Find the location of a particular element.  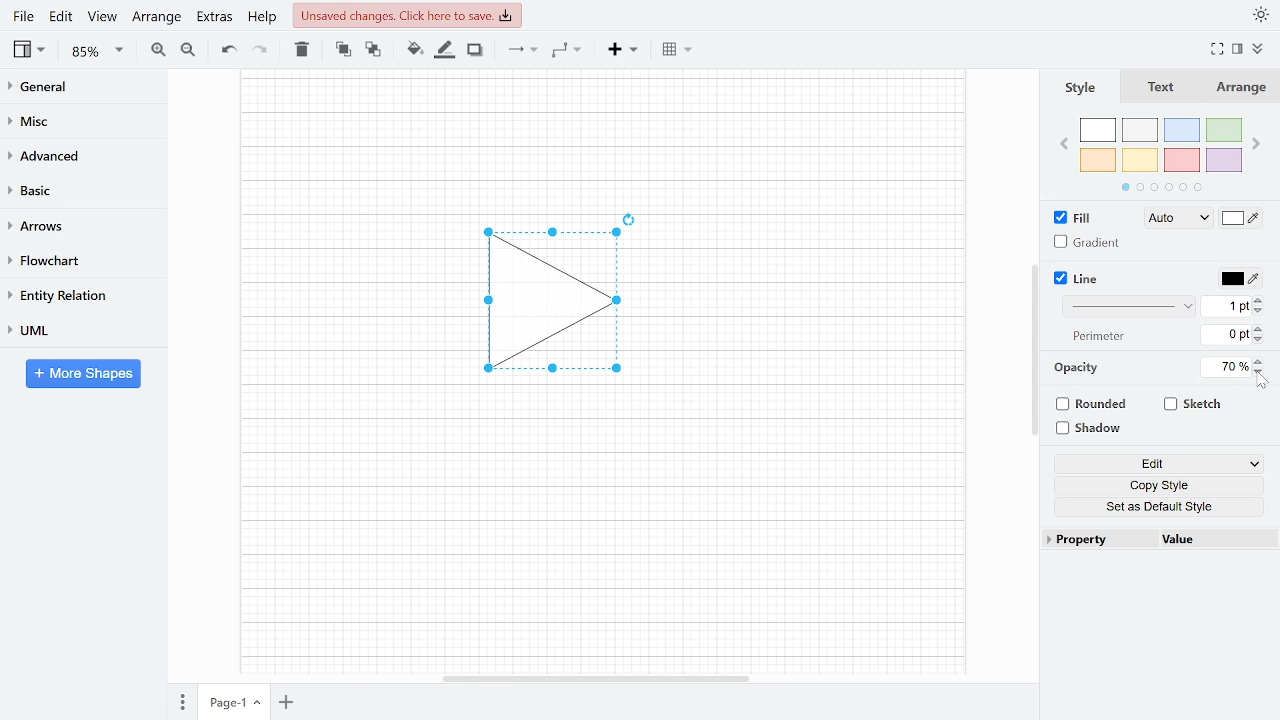

Page options is located at coordinates (260, 705).